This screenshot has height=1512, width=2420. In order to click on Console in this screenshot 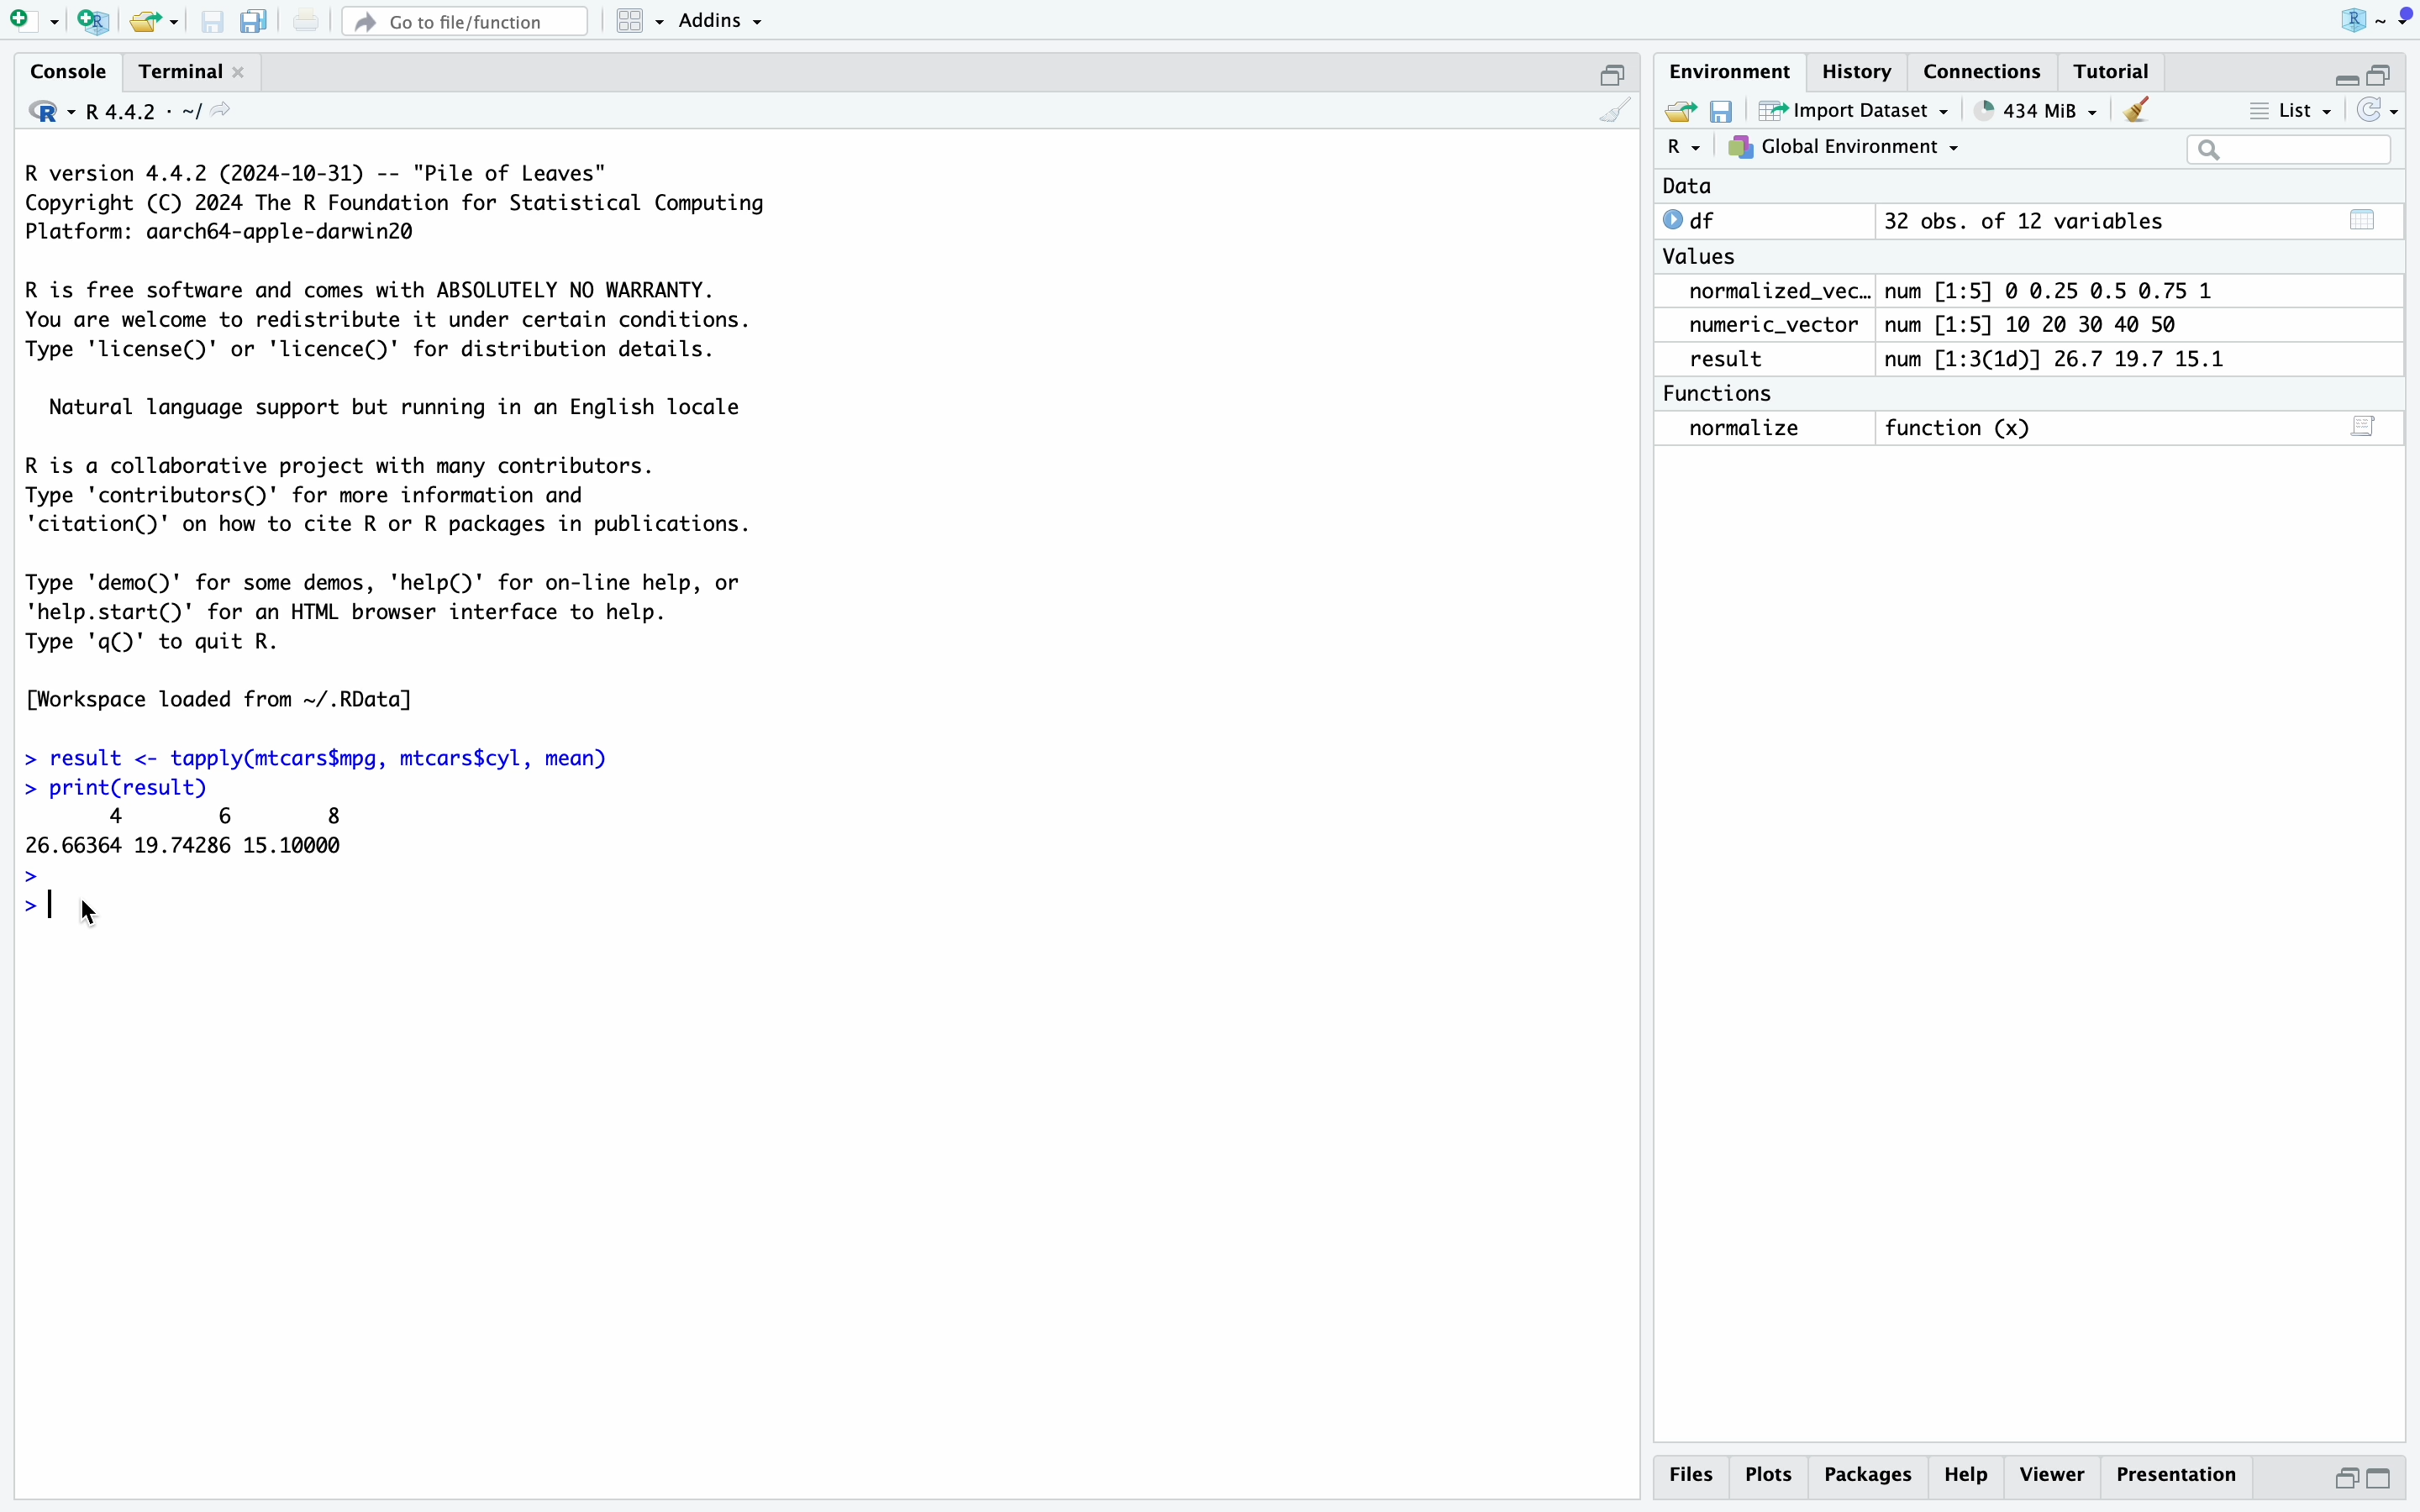, I will do `click(68, 69)`.